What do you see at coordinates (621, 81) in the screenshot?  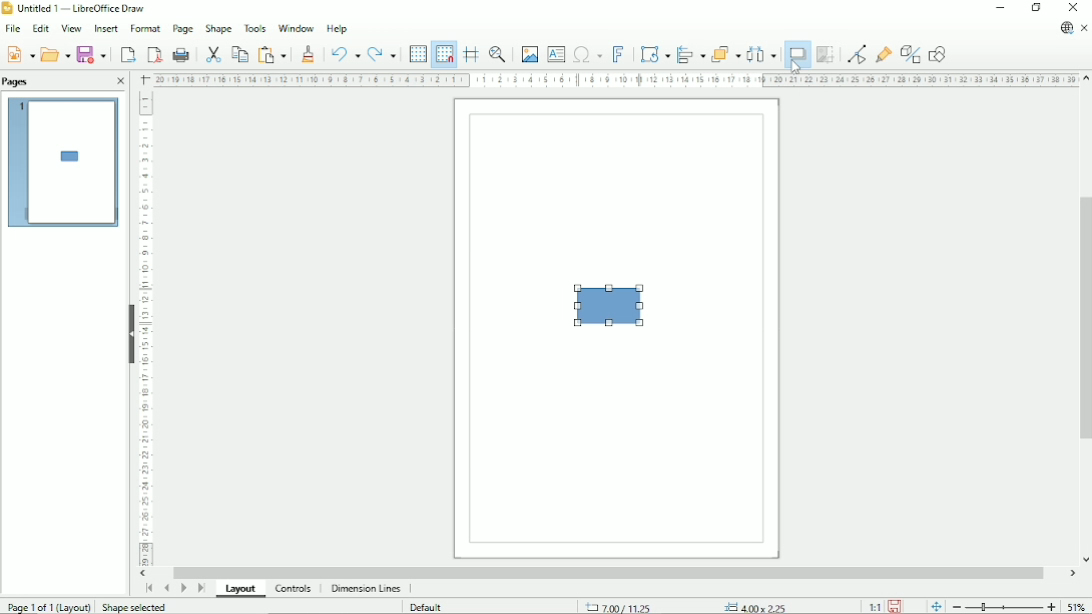 I see `Horizontal scale` at bounding box center [621, 81].